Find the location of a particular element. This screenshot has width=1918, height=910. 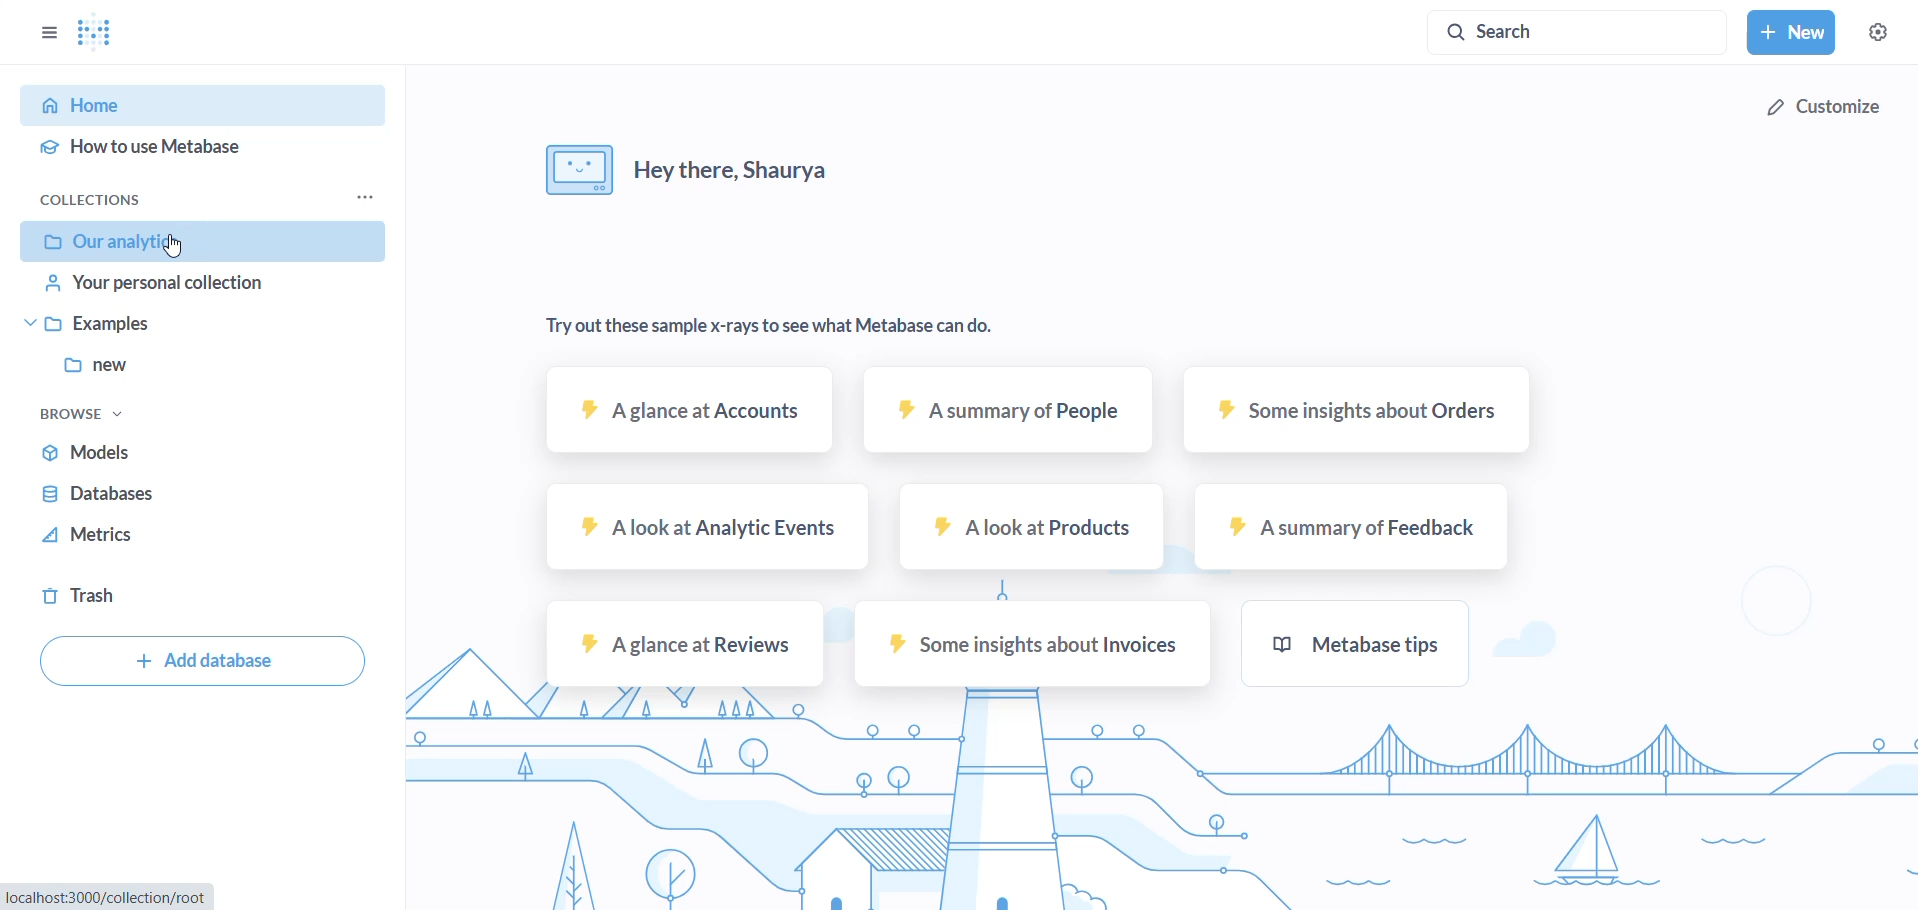

A look at product sample is located at coordinates (1032, 530).